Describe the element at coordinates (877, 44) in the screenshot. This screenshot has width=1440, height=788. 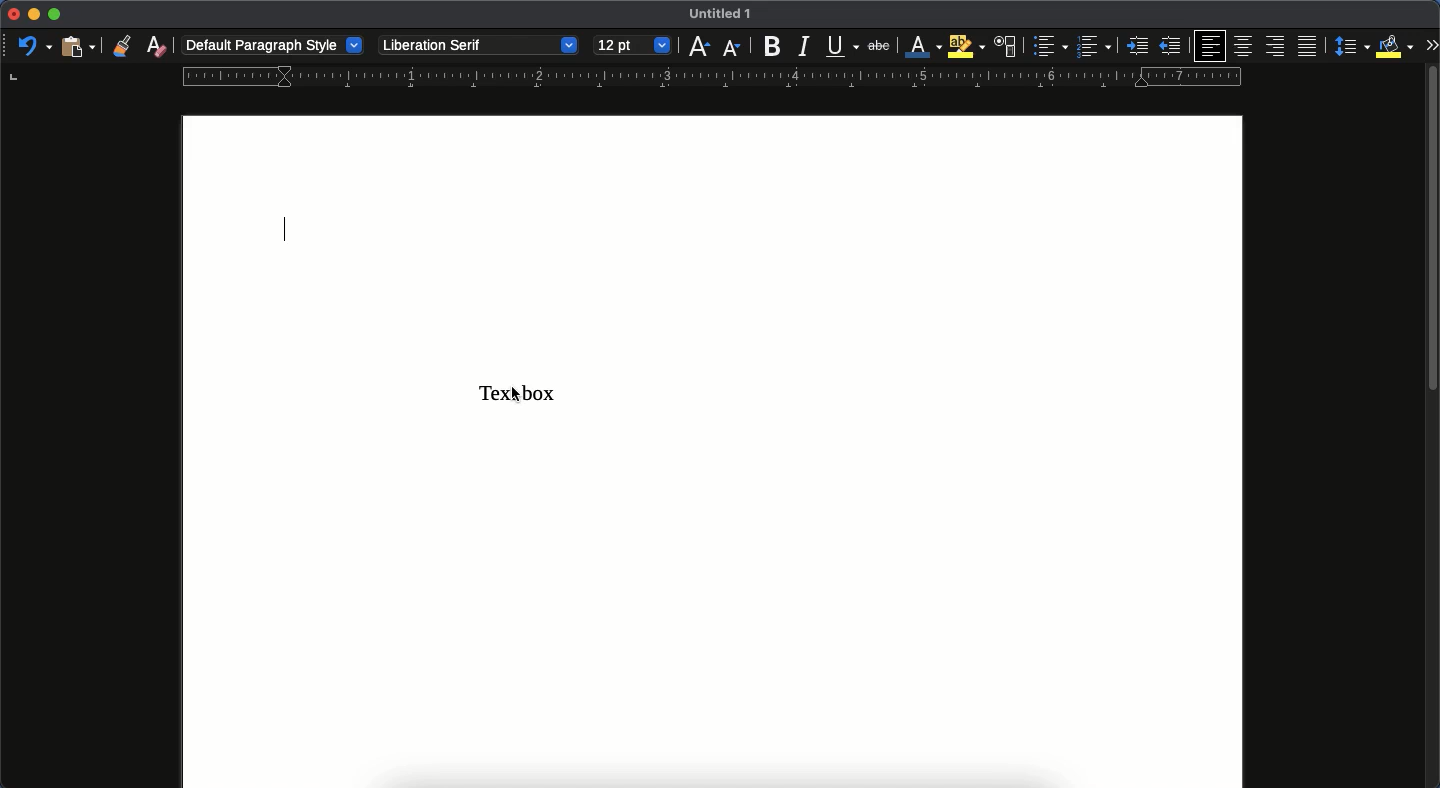
I see `strikethrough ` at that location.